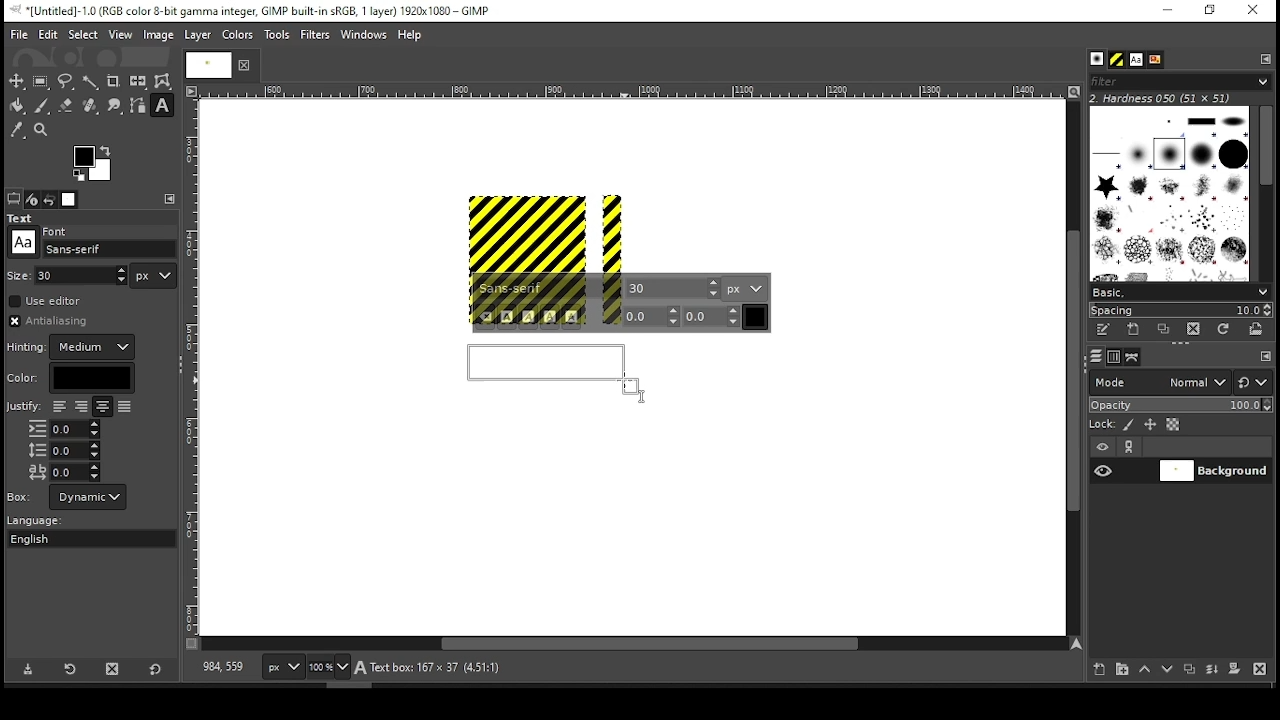  Describe the element at coordinates (1172, 425) in the screenshot. I see `lock alpha channel` at that location.